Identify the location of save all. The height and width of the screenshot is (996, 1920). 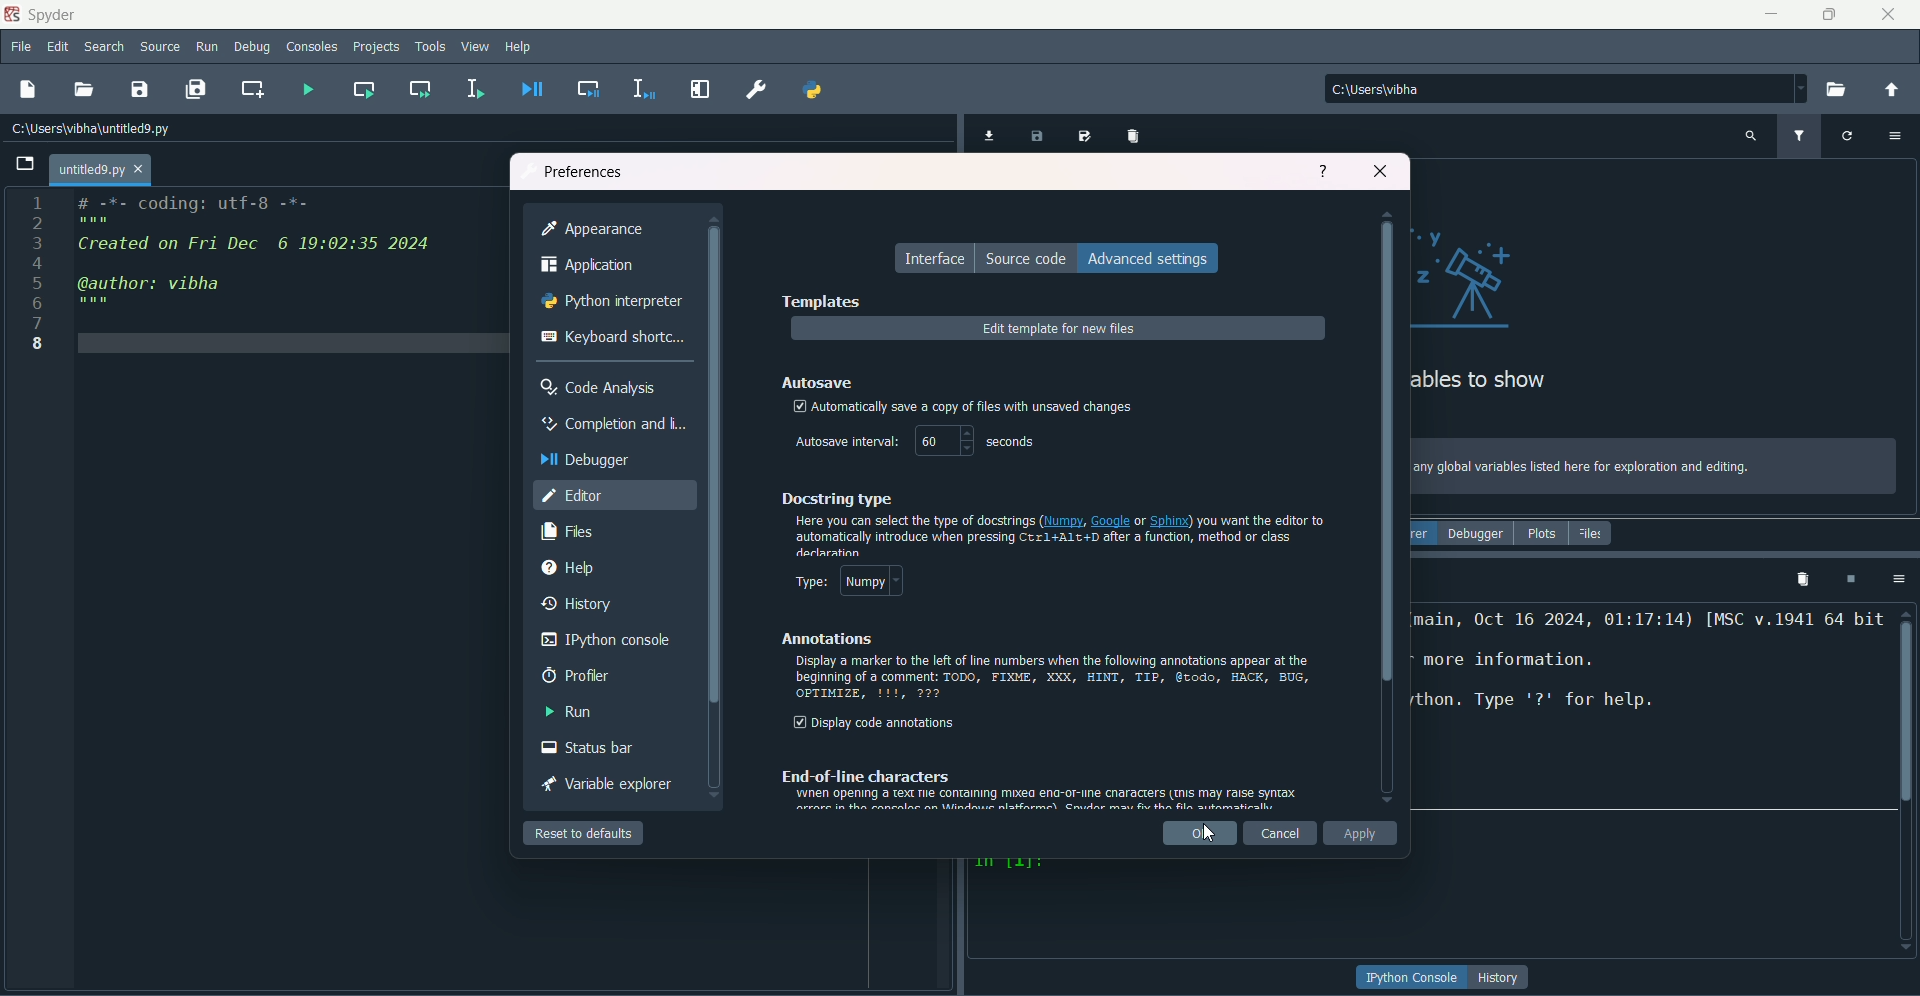
(195, 89).